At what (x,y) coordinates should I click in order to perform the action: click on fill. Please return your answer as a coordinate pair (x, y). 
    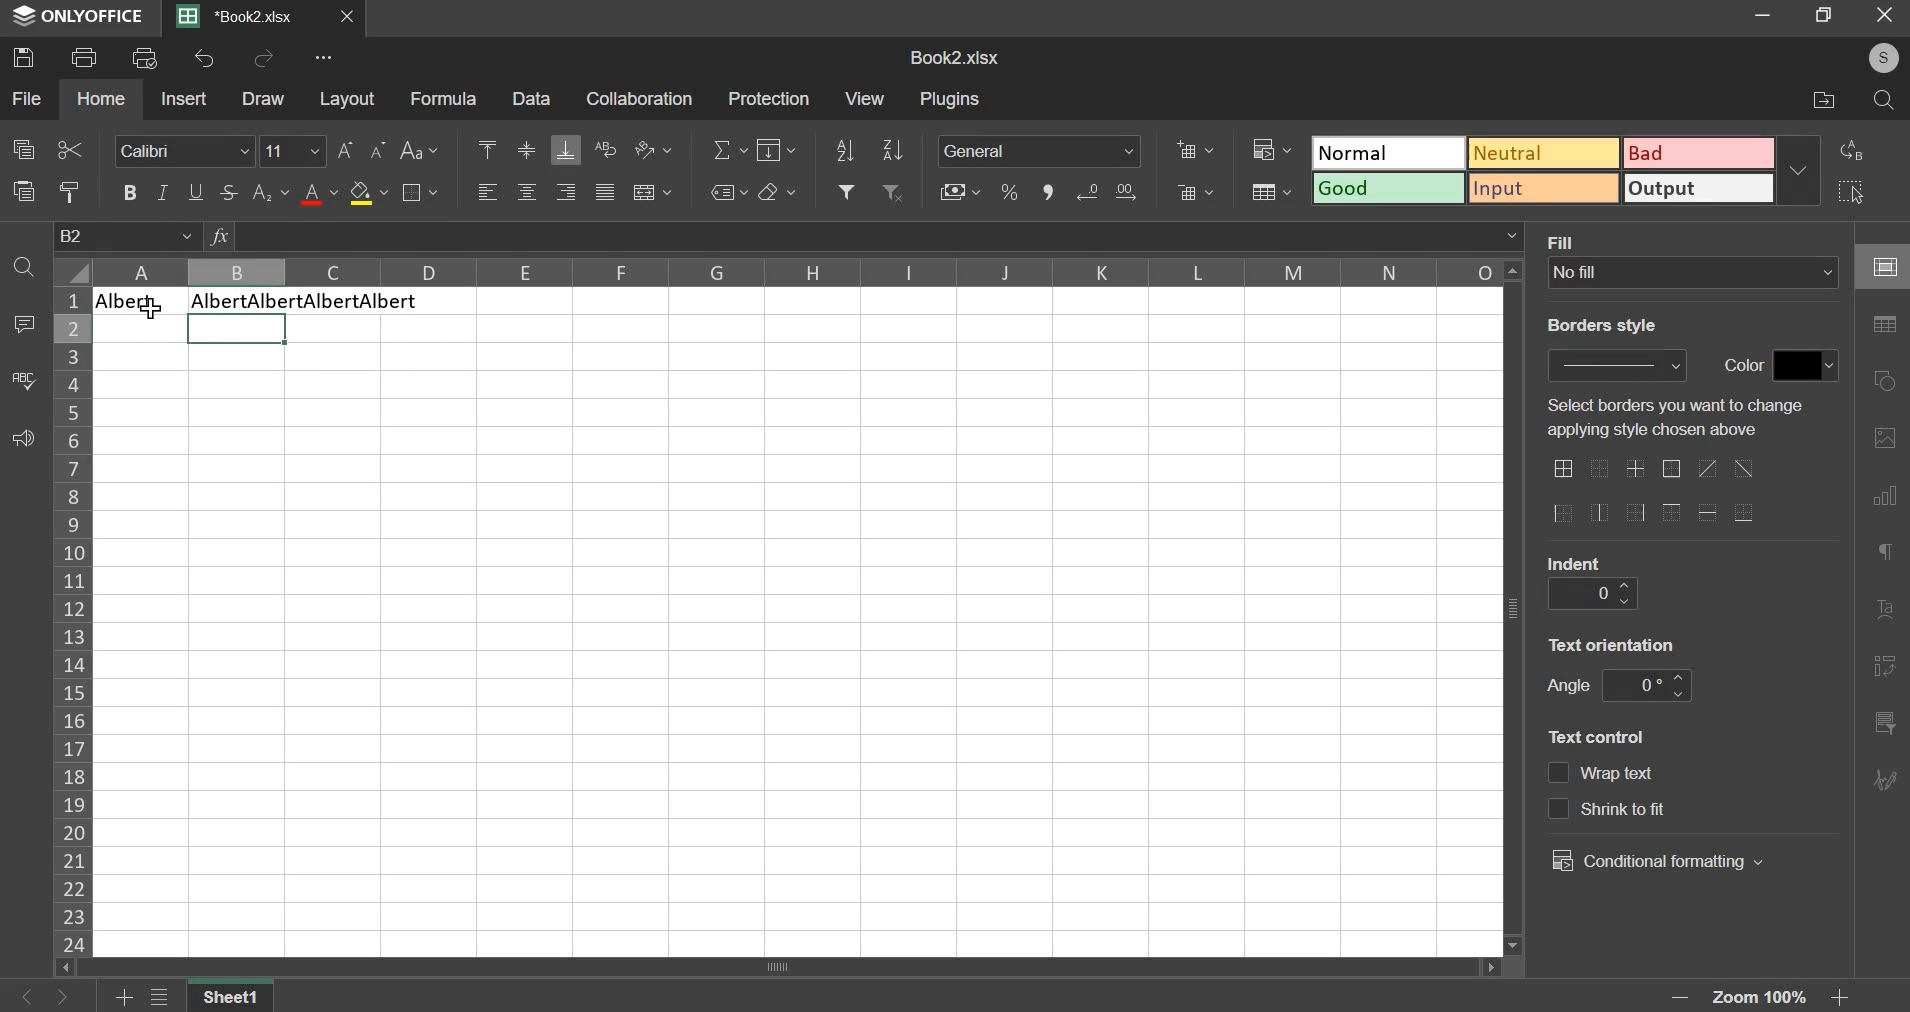
    Looking at the image, I should click on (775, 150).